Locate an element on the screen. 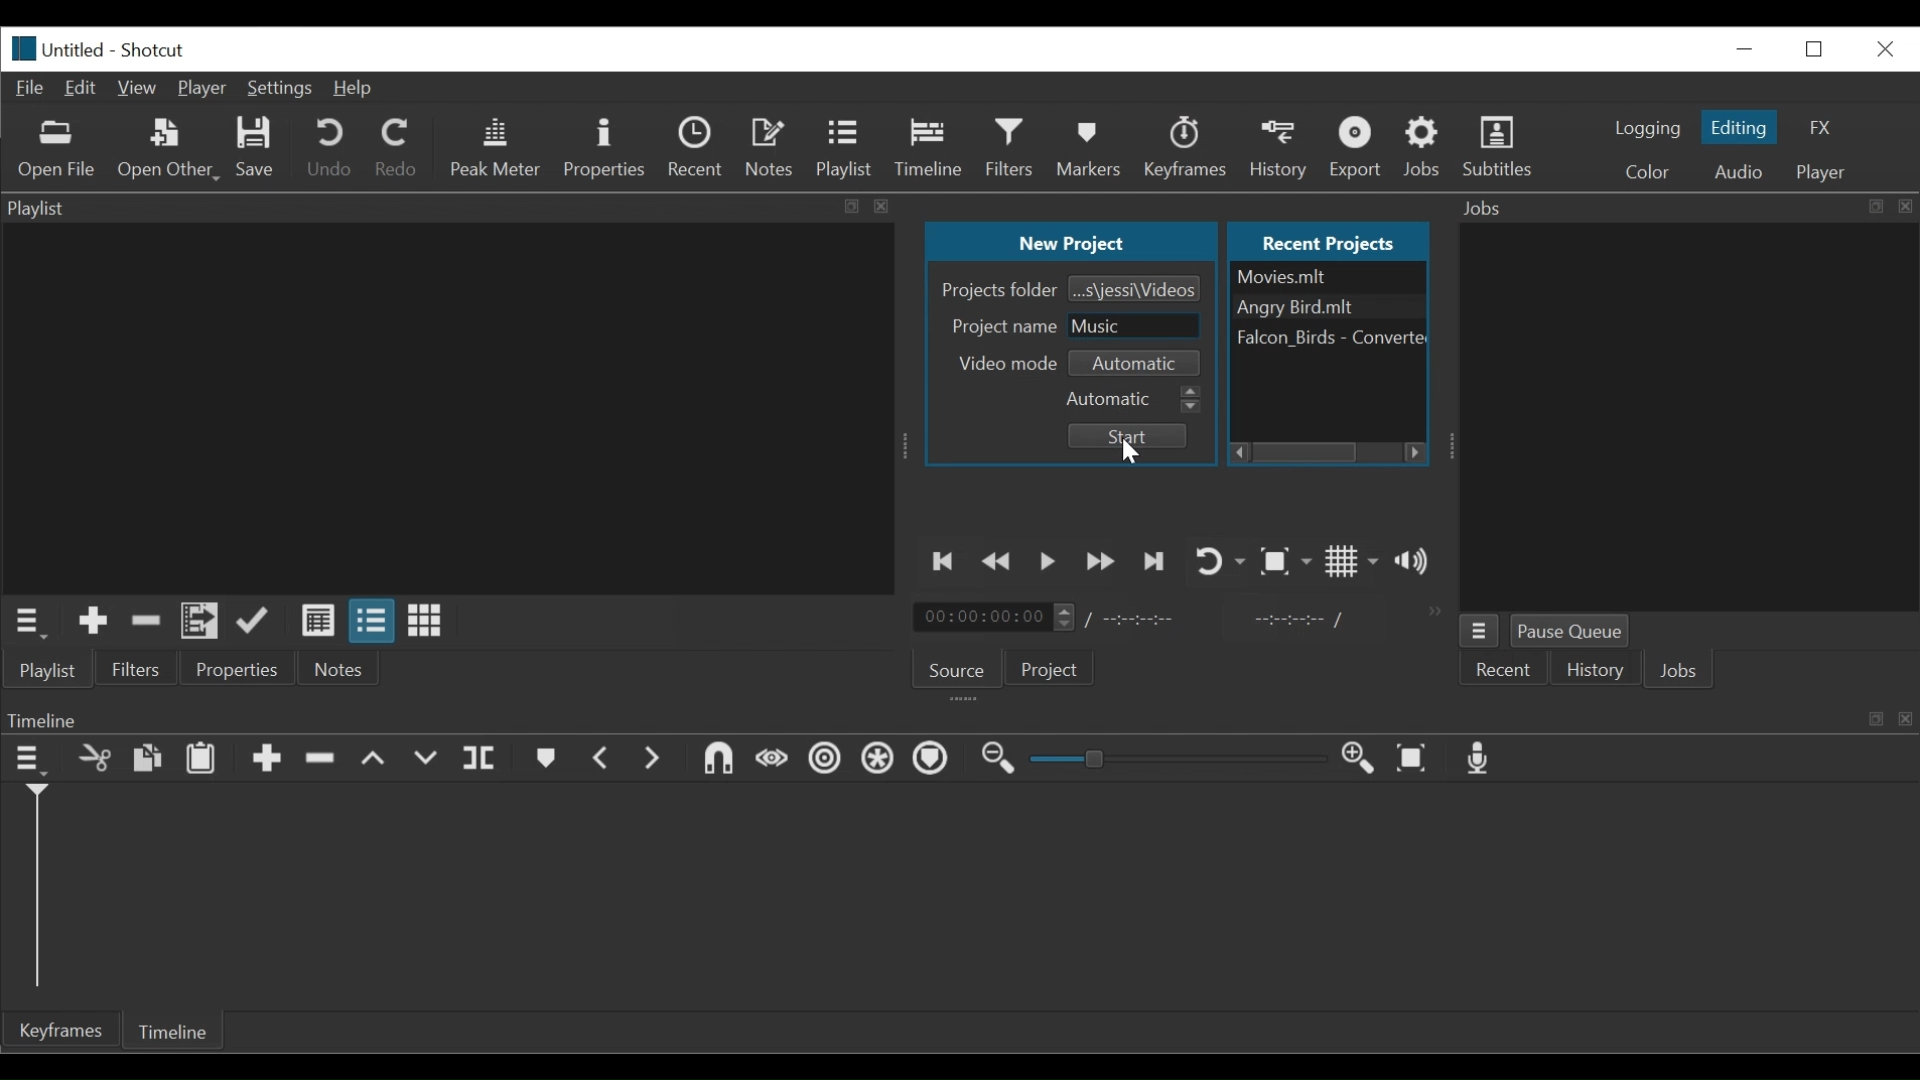  Help is located at coordinates (362, 89).